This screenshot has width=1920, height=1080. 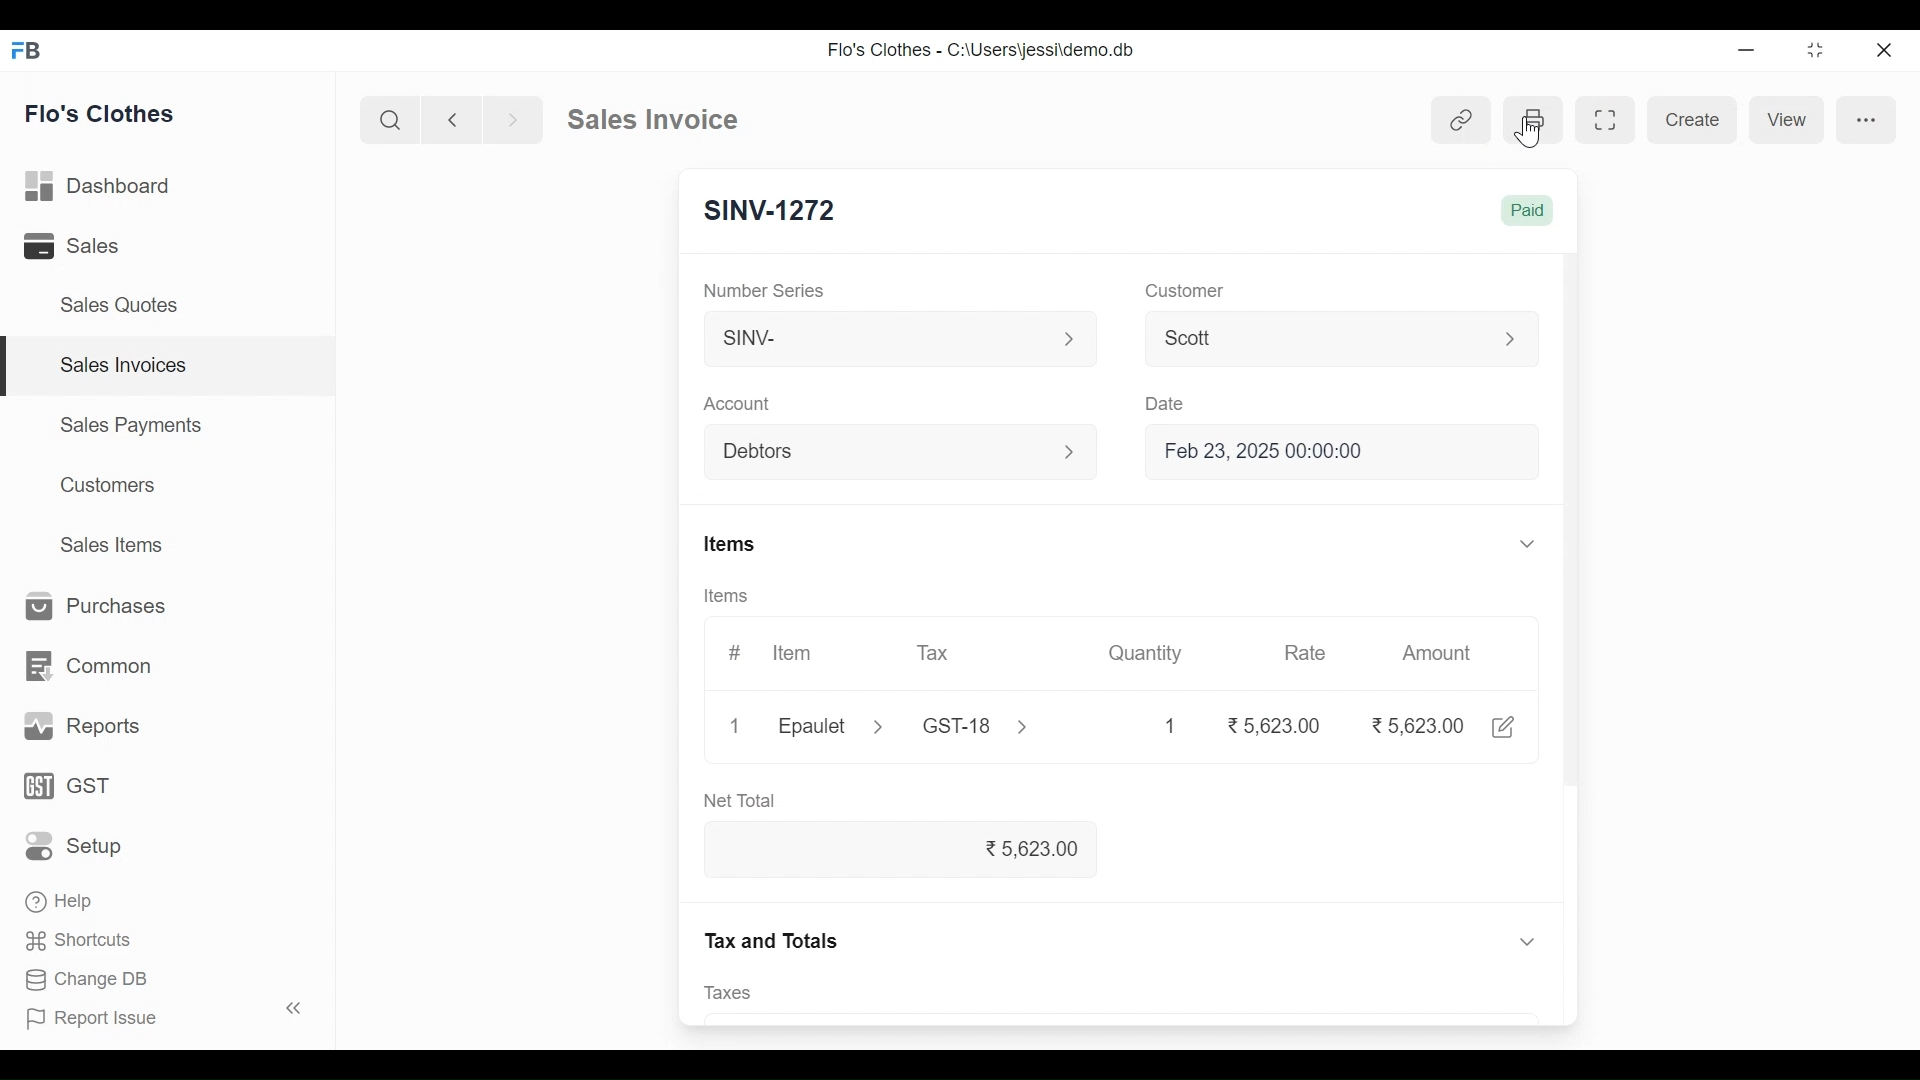 I want to click on Flo's Clothes, so click(x=102, y=112).